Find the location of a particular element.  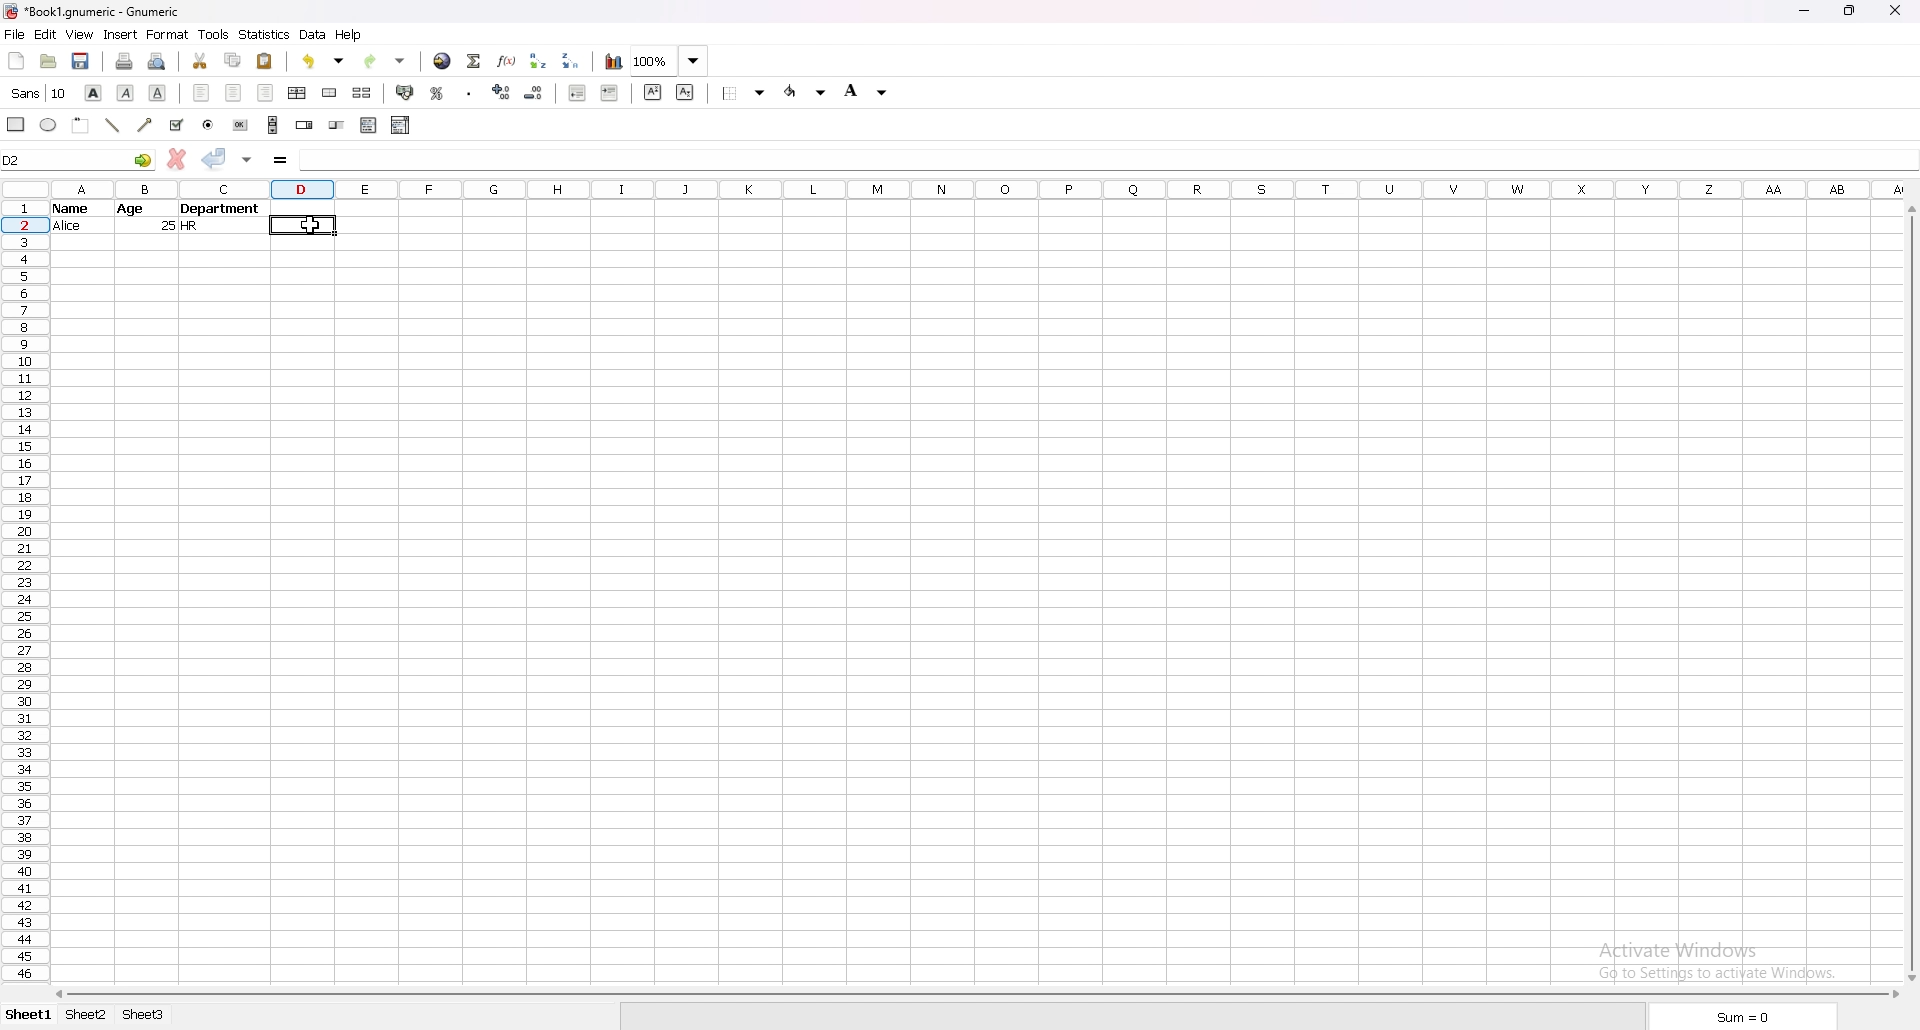

spin button is located at coordinates (305, 127).